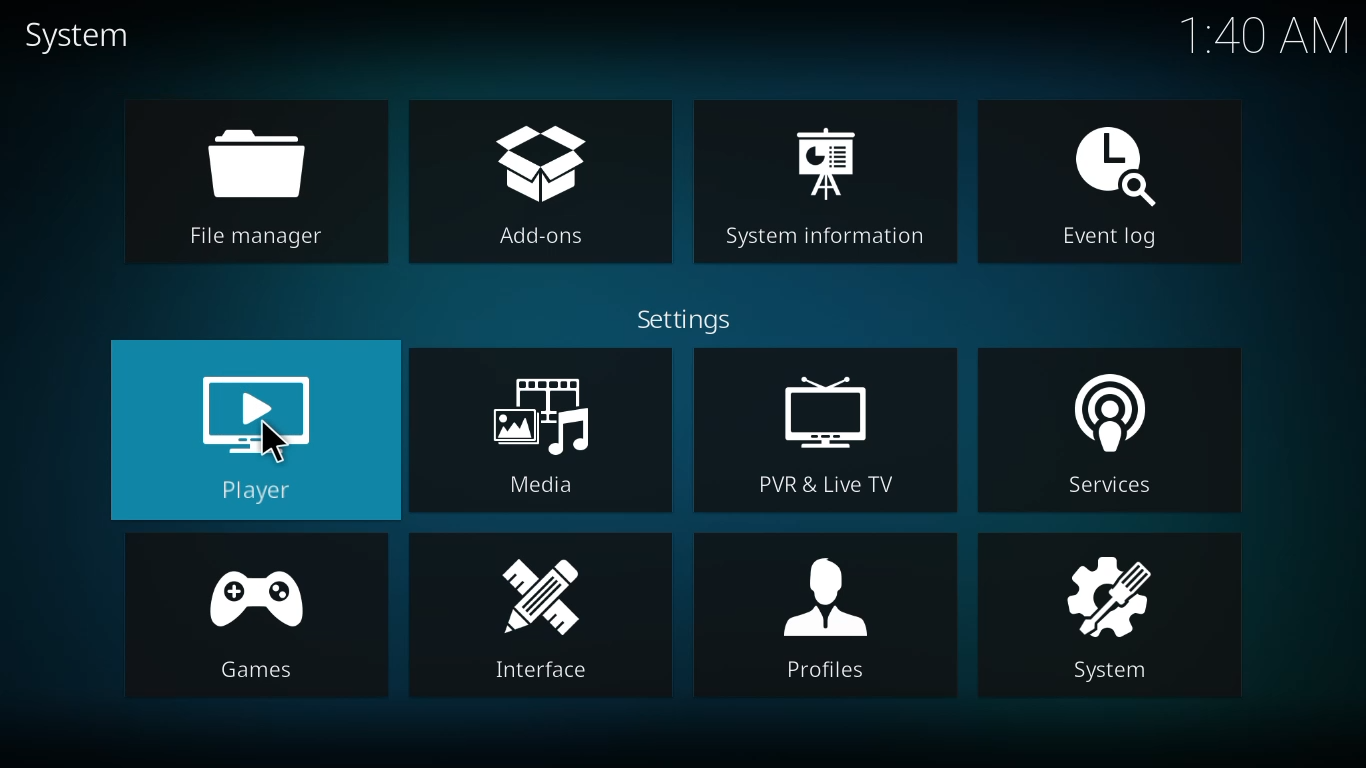 The height and width of the screenshot is (768, 1366). Describe the element at coordinates (262, 185) in the screenshot. I see `file manager` at that location.